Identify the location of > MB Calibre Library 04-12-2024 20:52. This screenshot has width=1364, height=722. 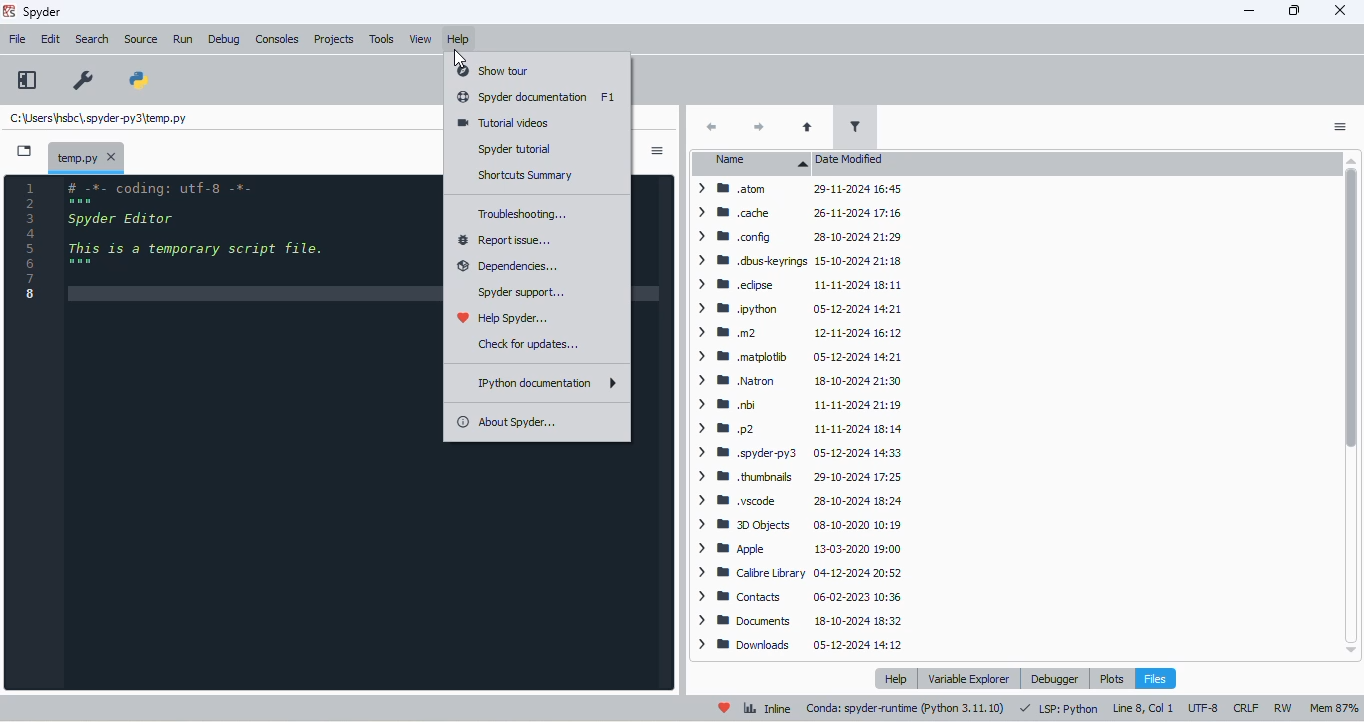
(796, 574).